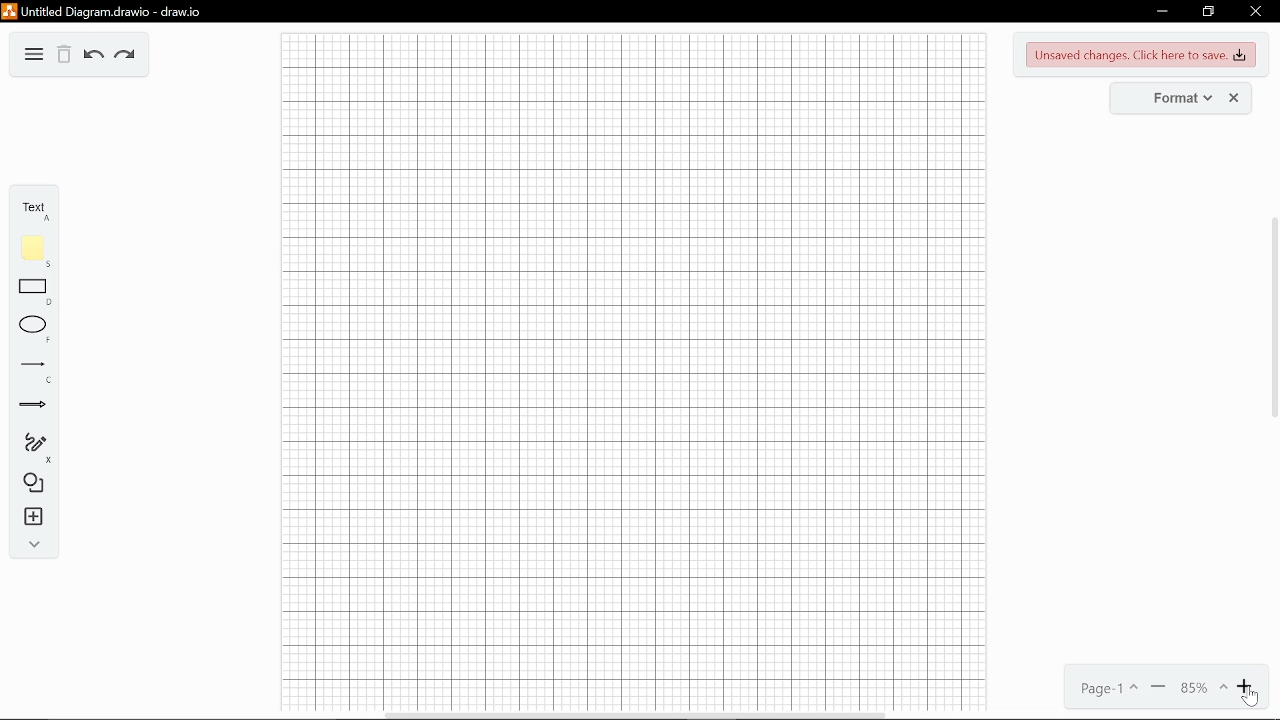 This screenshot has width=1280, height=720. I want to click on Untitled Diagram.drawio - draw.io, so click(113, 12).